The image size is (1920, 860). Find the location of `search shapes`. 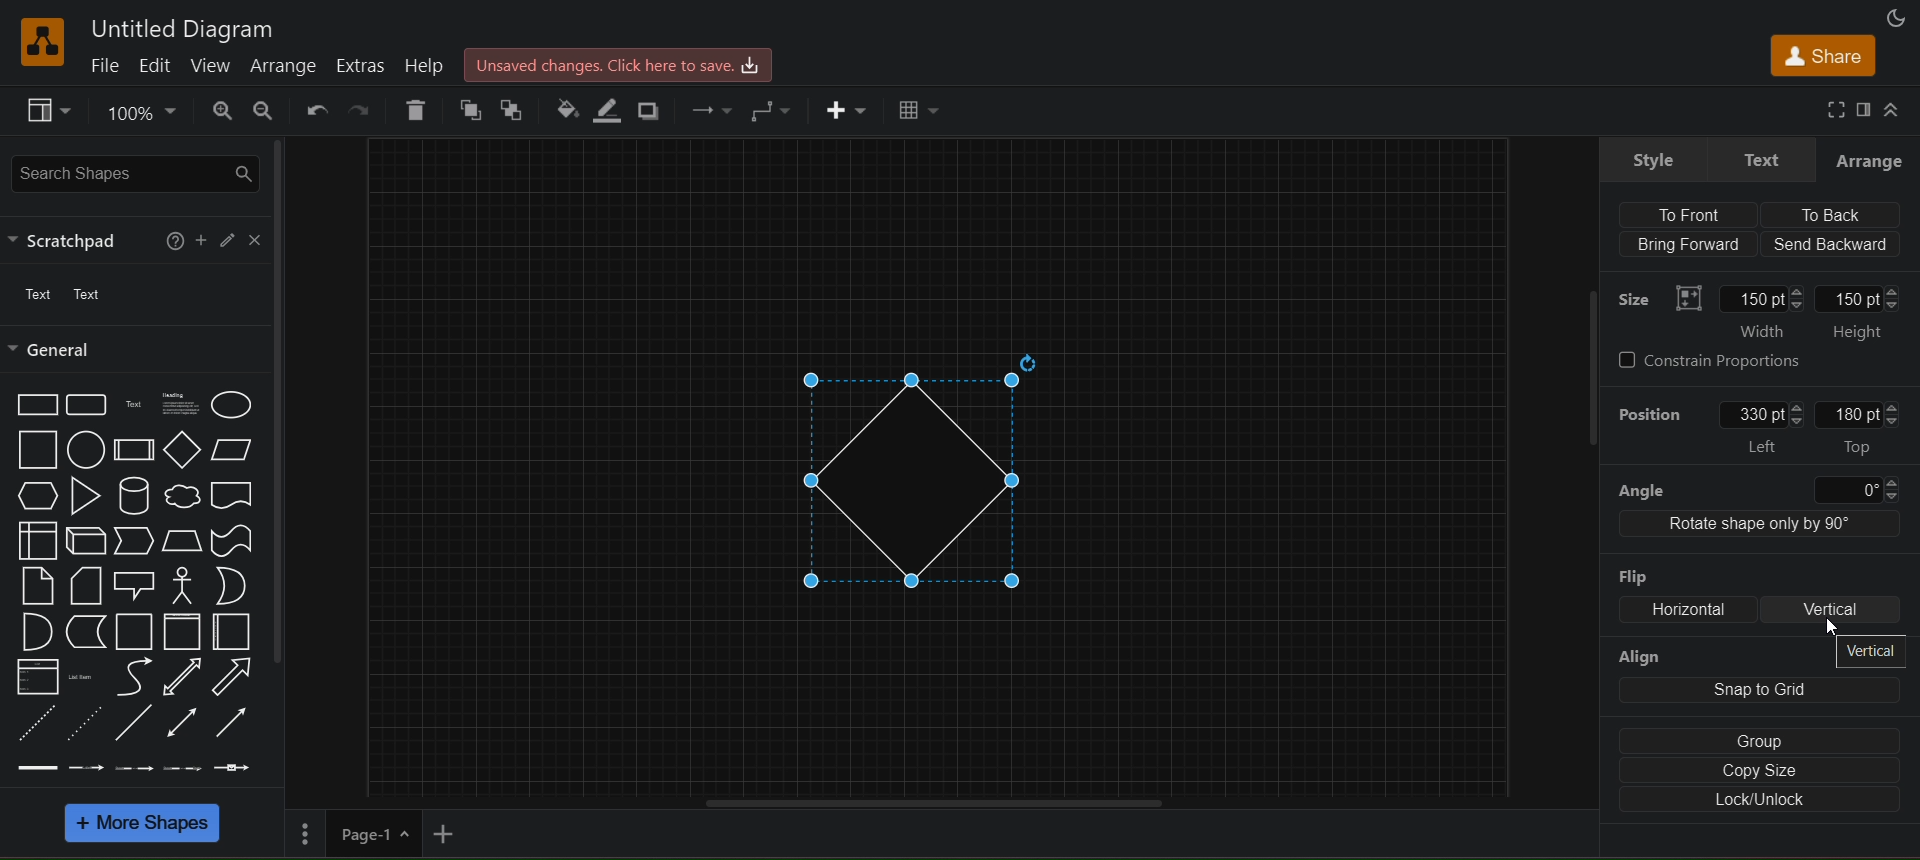

search shapes is located at coordinates (132, 172).